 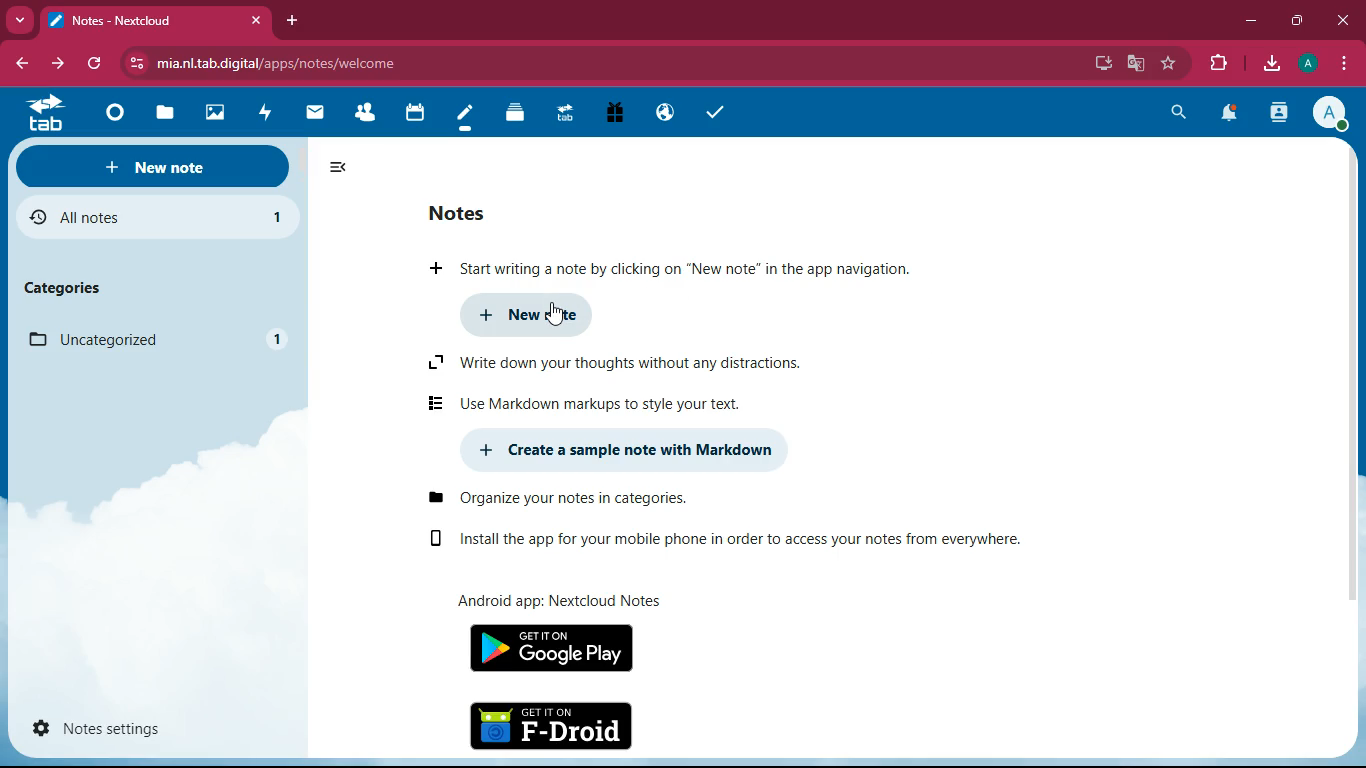 I want to click on url, so click(x=291, y=65).